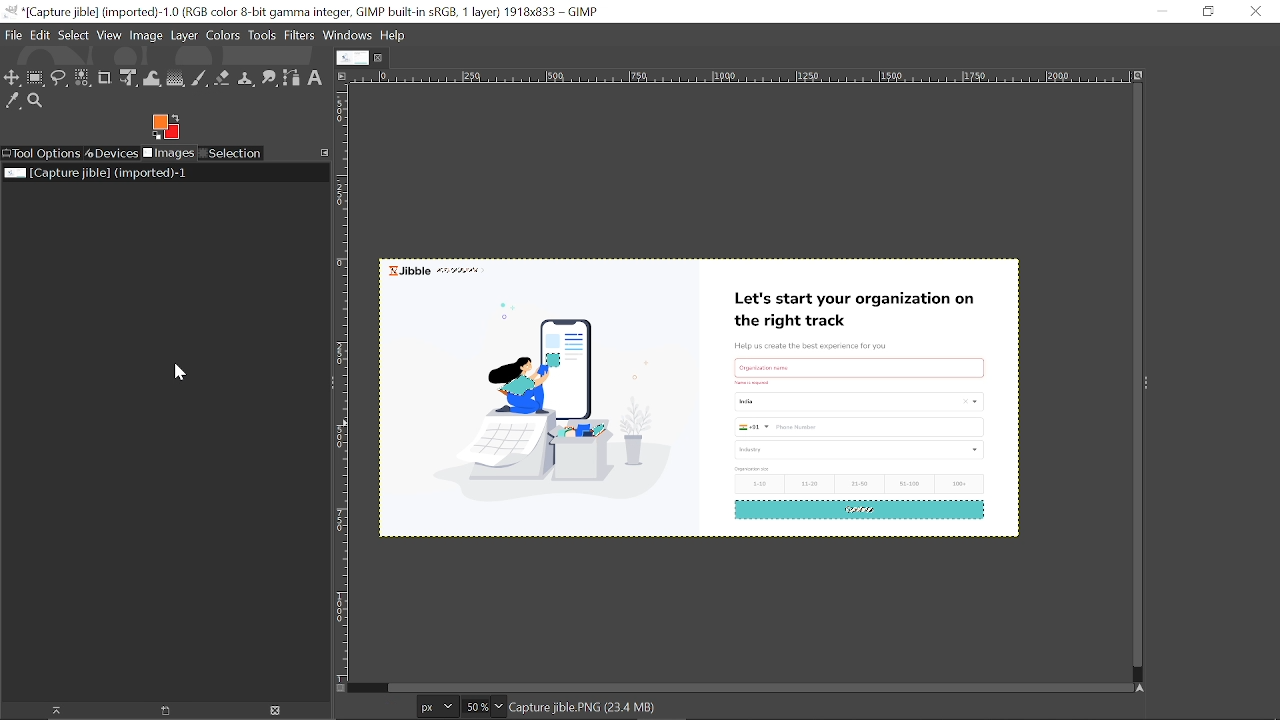  I want to click on Configure this tab, so click(325, 152).